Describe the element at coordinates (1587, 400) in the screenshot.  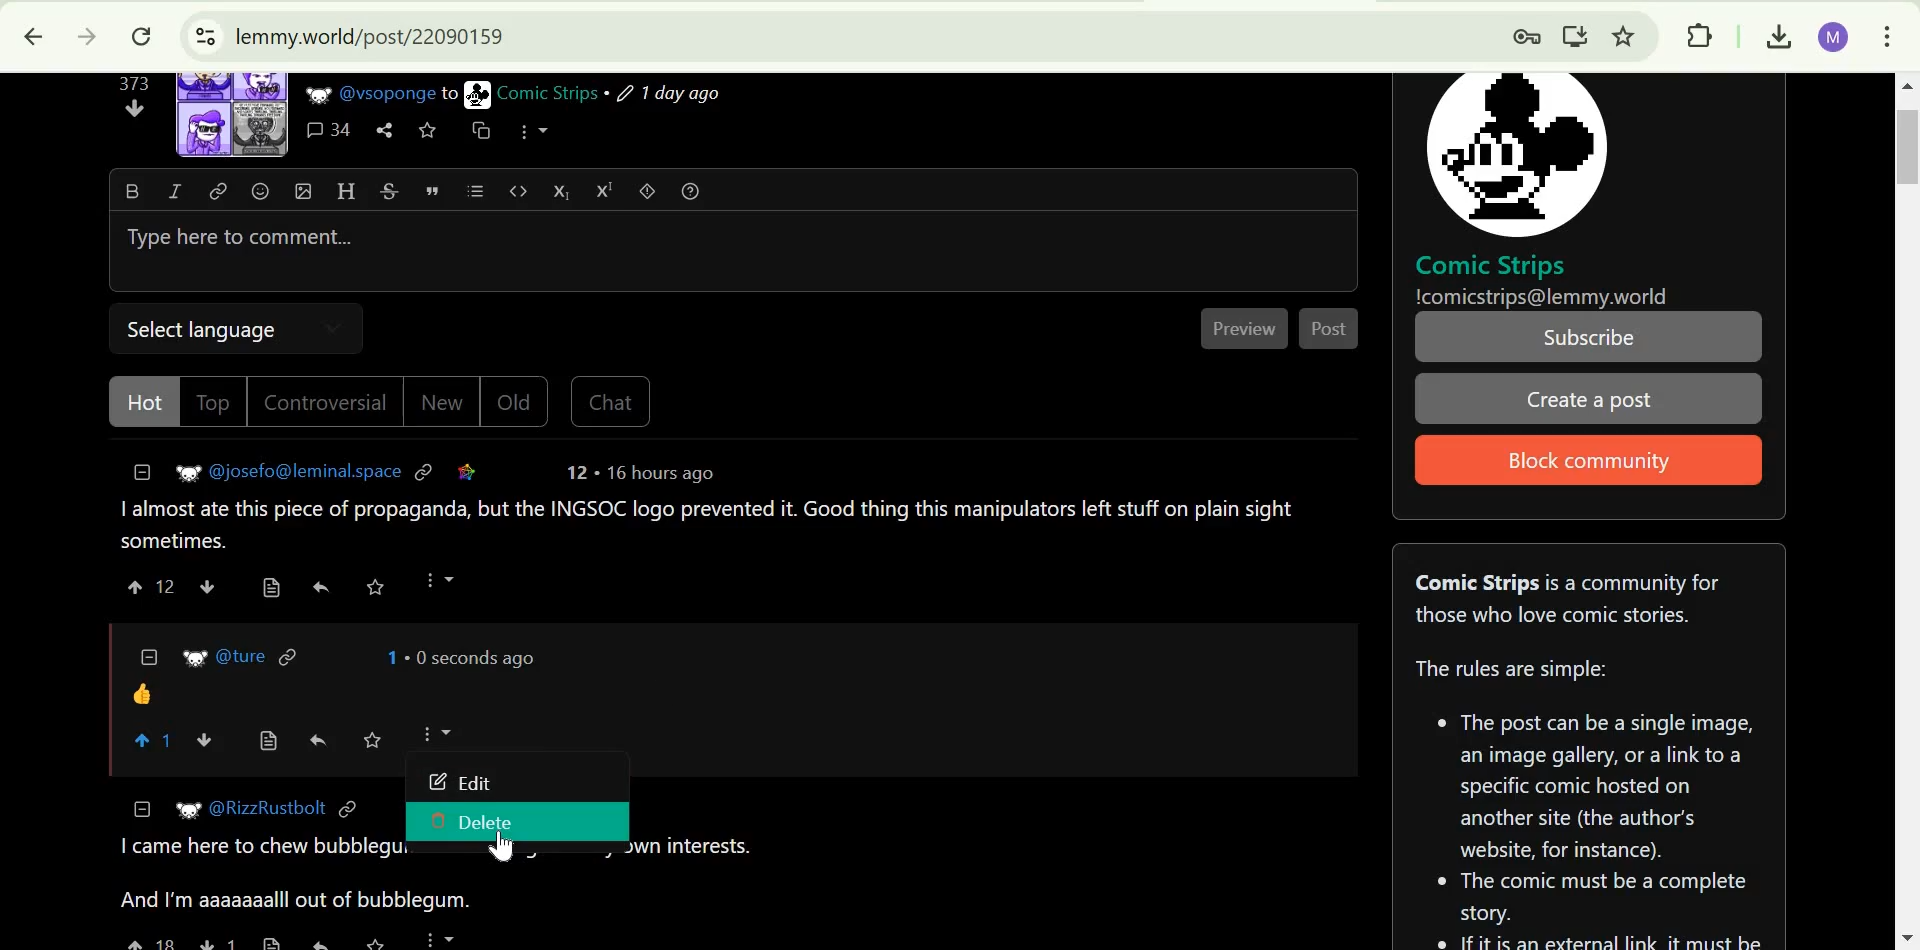
I see `create a post` at that location.